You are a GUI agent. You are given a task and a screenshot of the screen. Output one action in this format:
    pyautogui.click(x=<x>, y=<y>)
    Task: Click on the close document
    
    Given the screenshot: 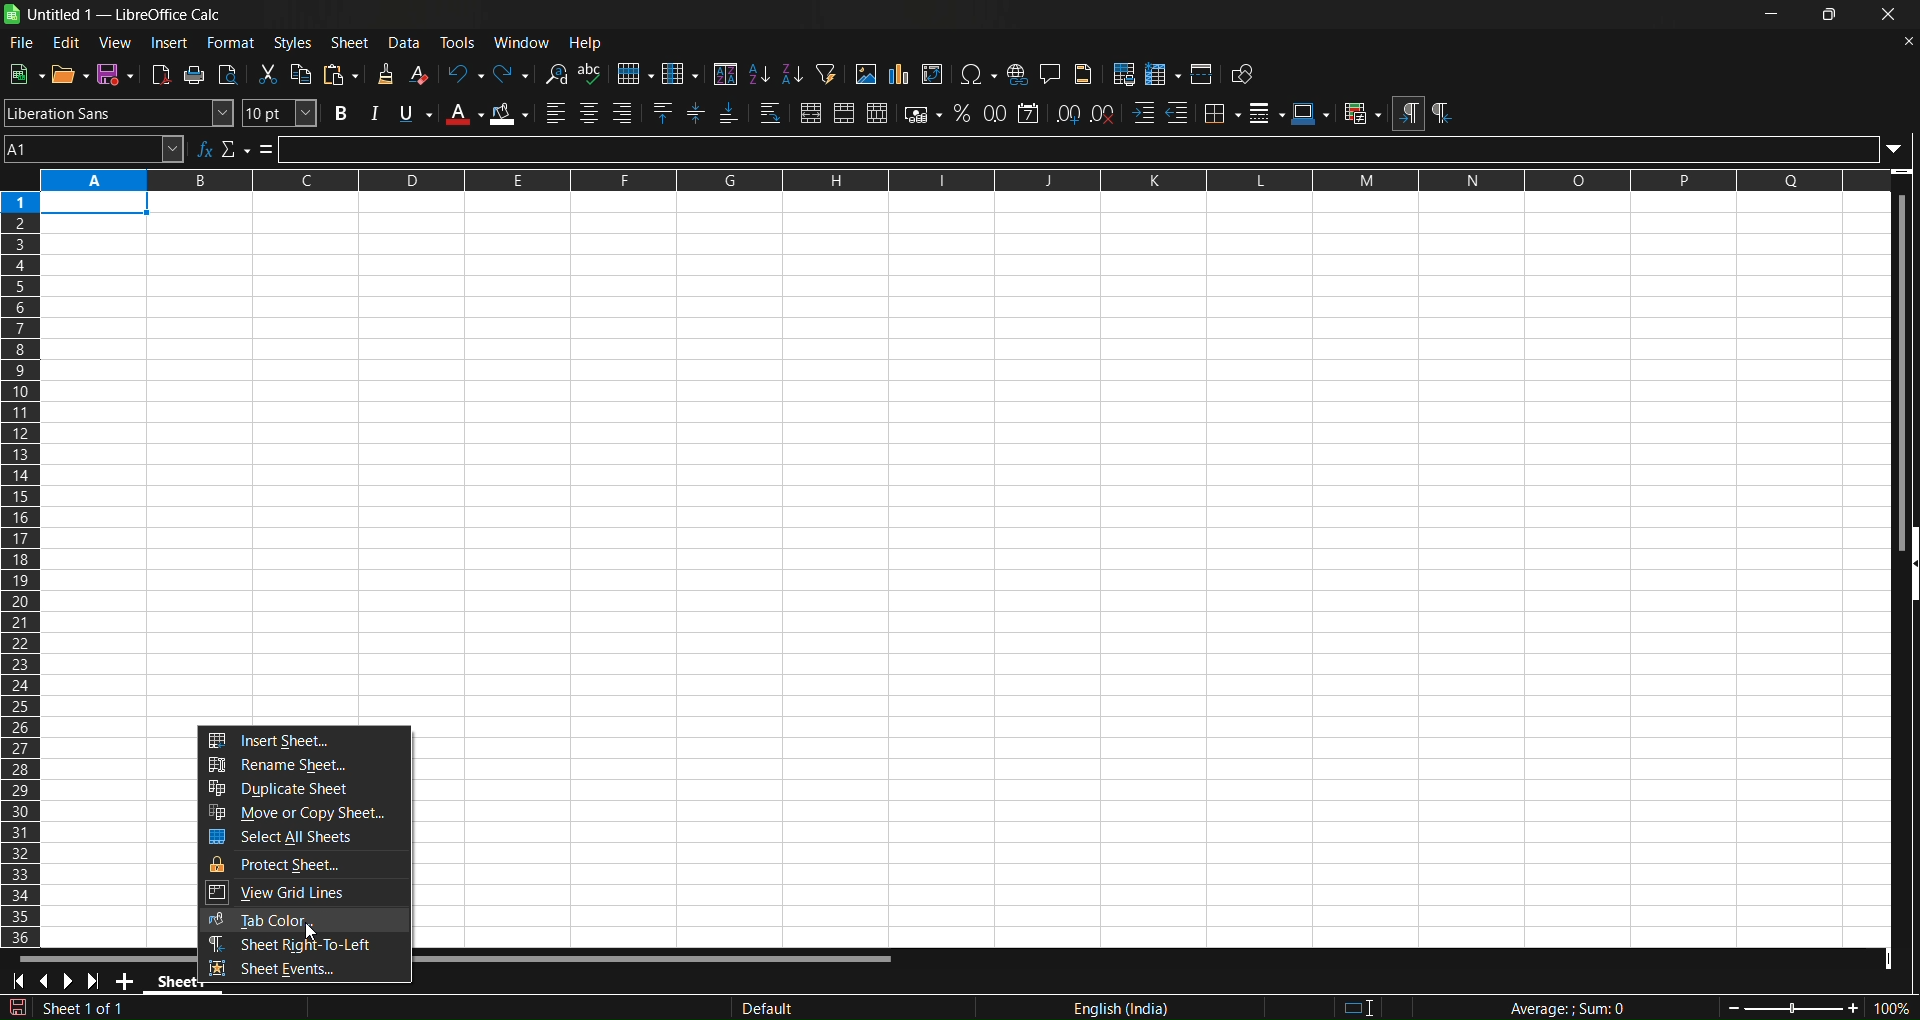 What is the action you would take?
    pyautogui.click(x=1904, y=40)
    